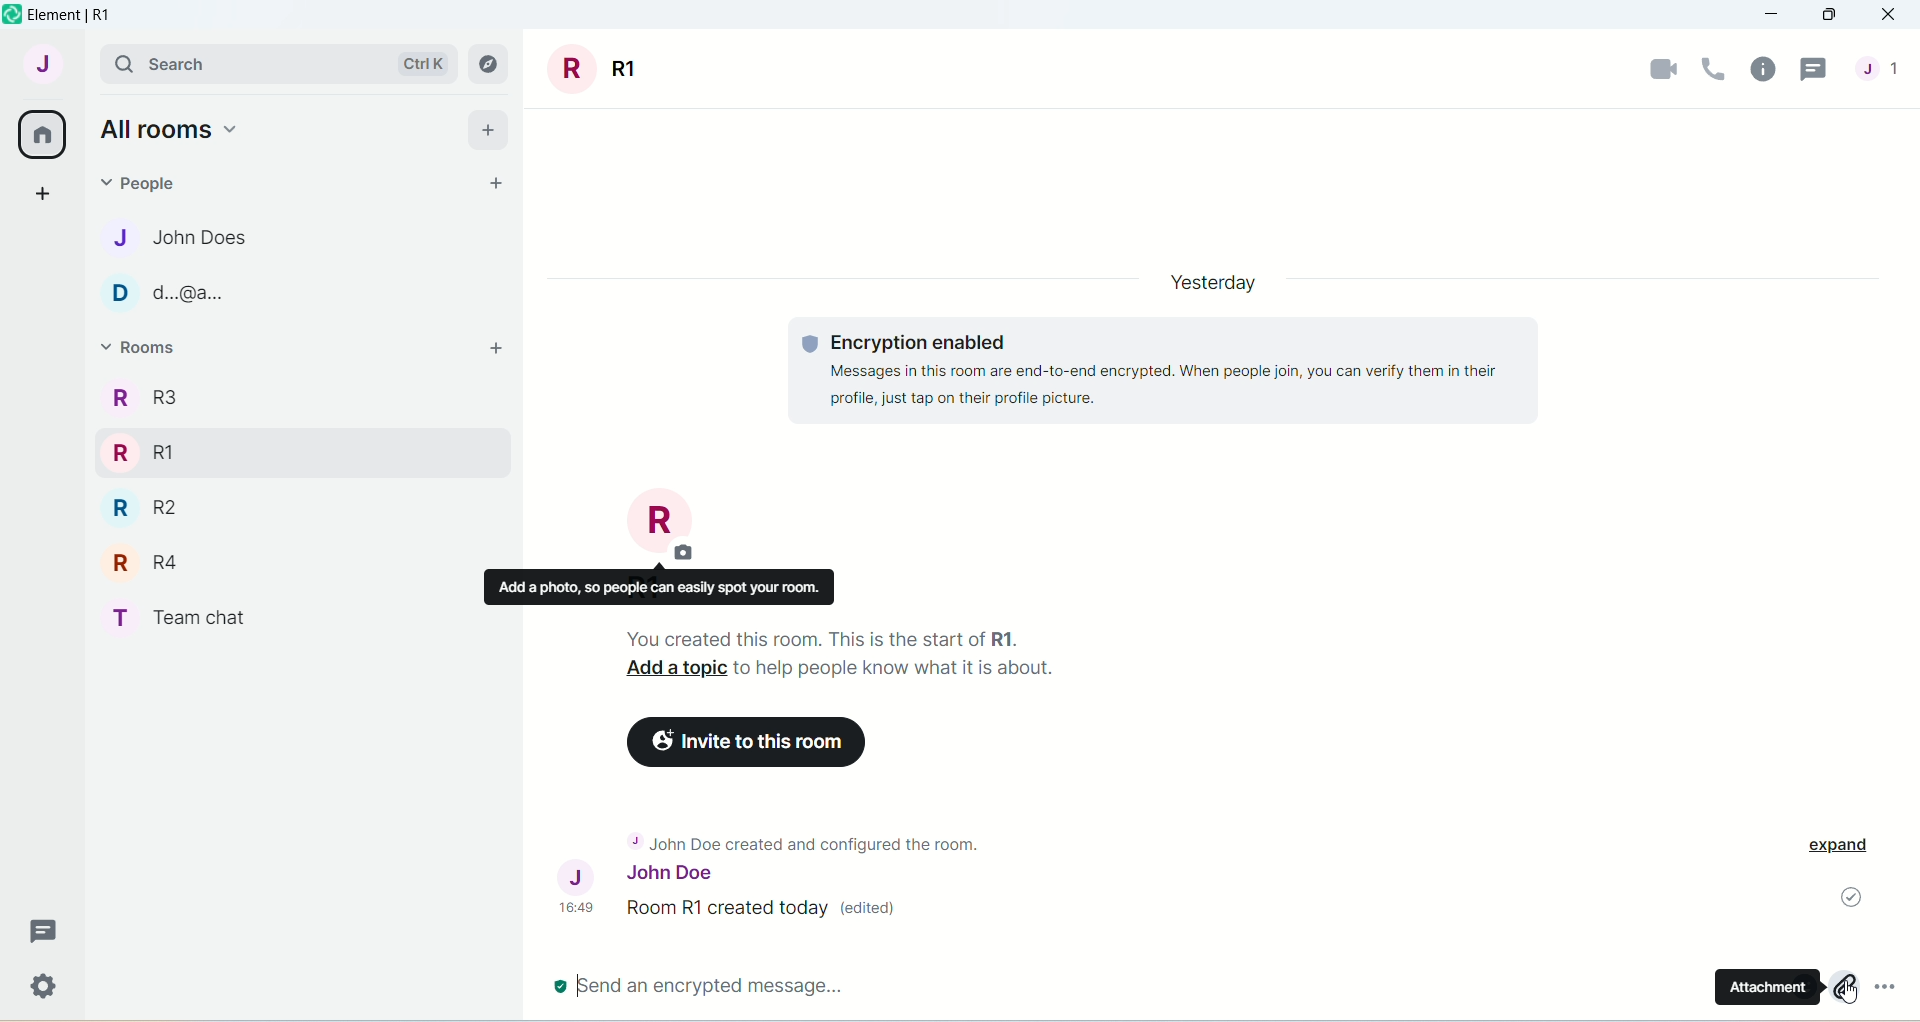 The image size is (1920, 1022). Describe the element at coordinates (901, 667) in the screenshot. I see `to help people know what it is about.` at that location.